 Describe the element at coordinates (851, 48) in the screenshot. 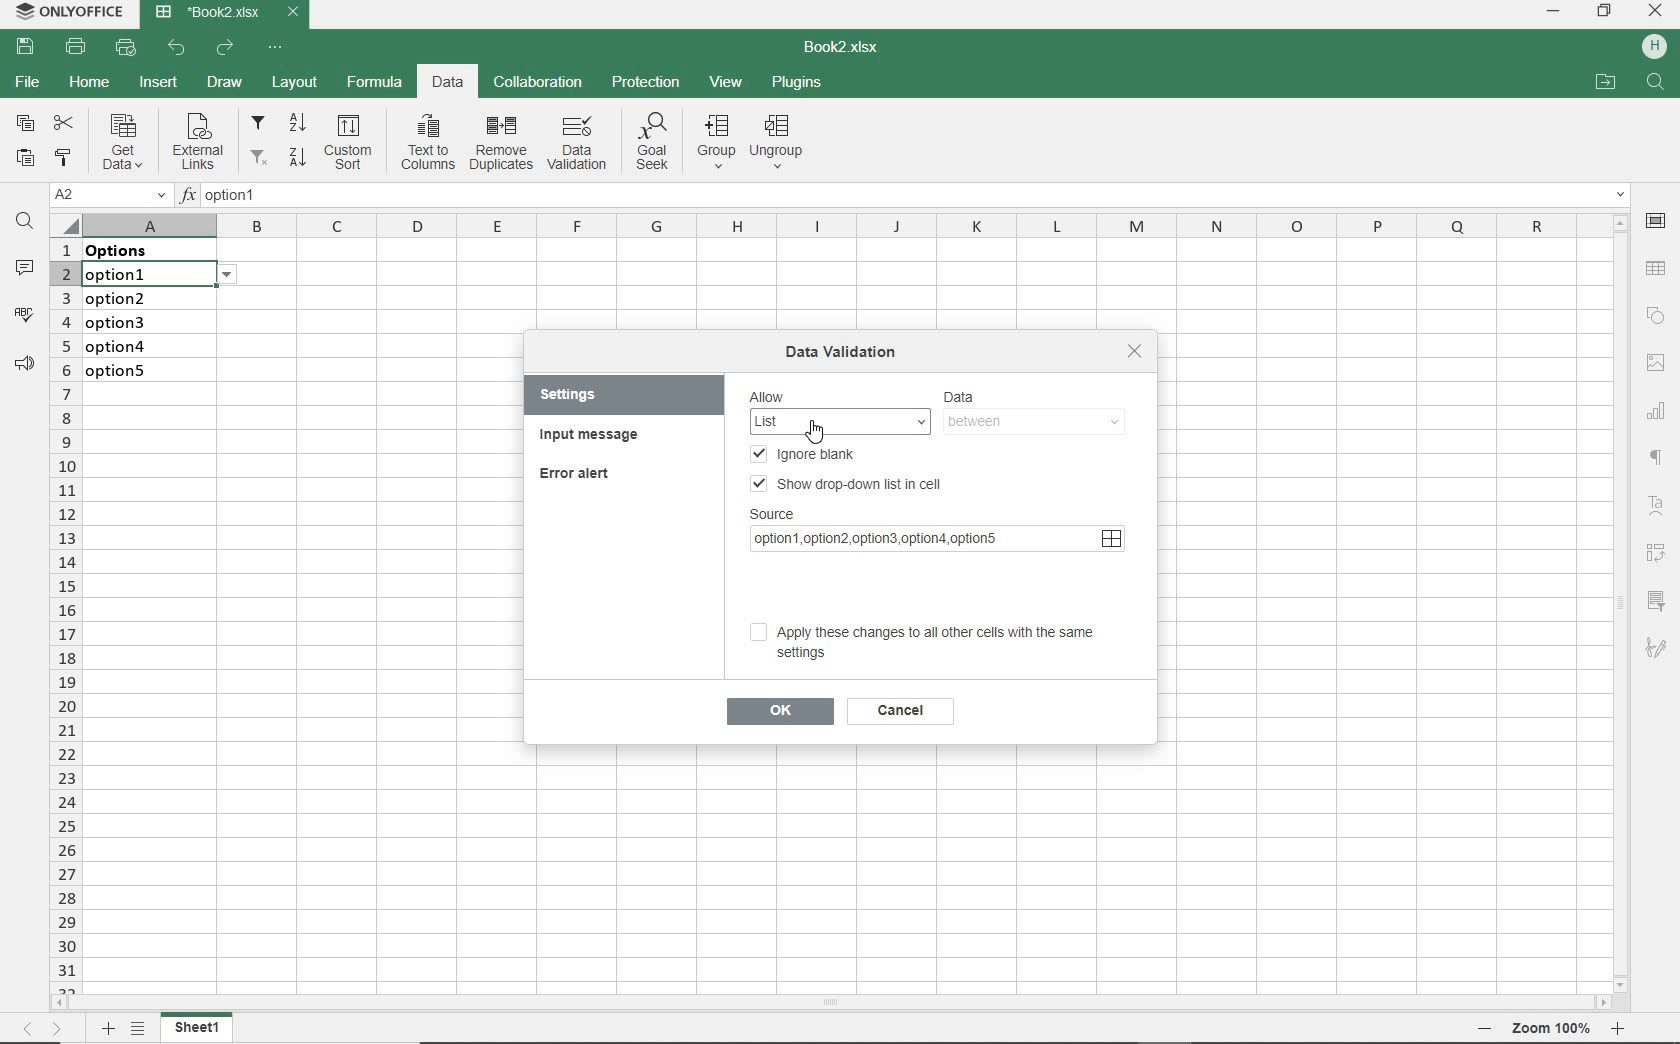

I see `DOCUMENT NAME` at that location.